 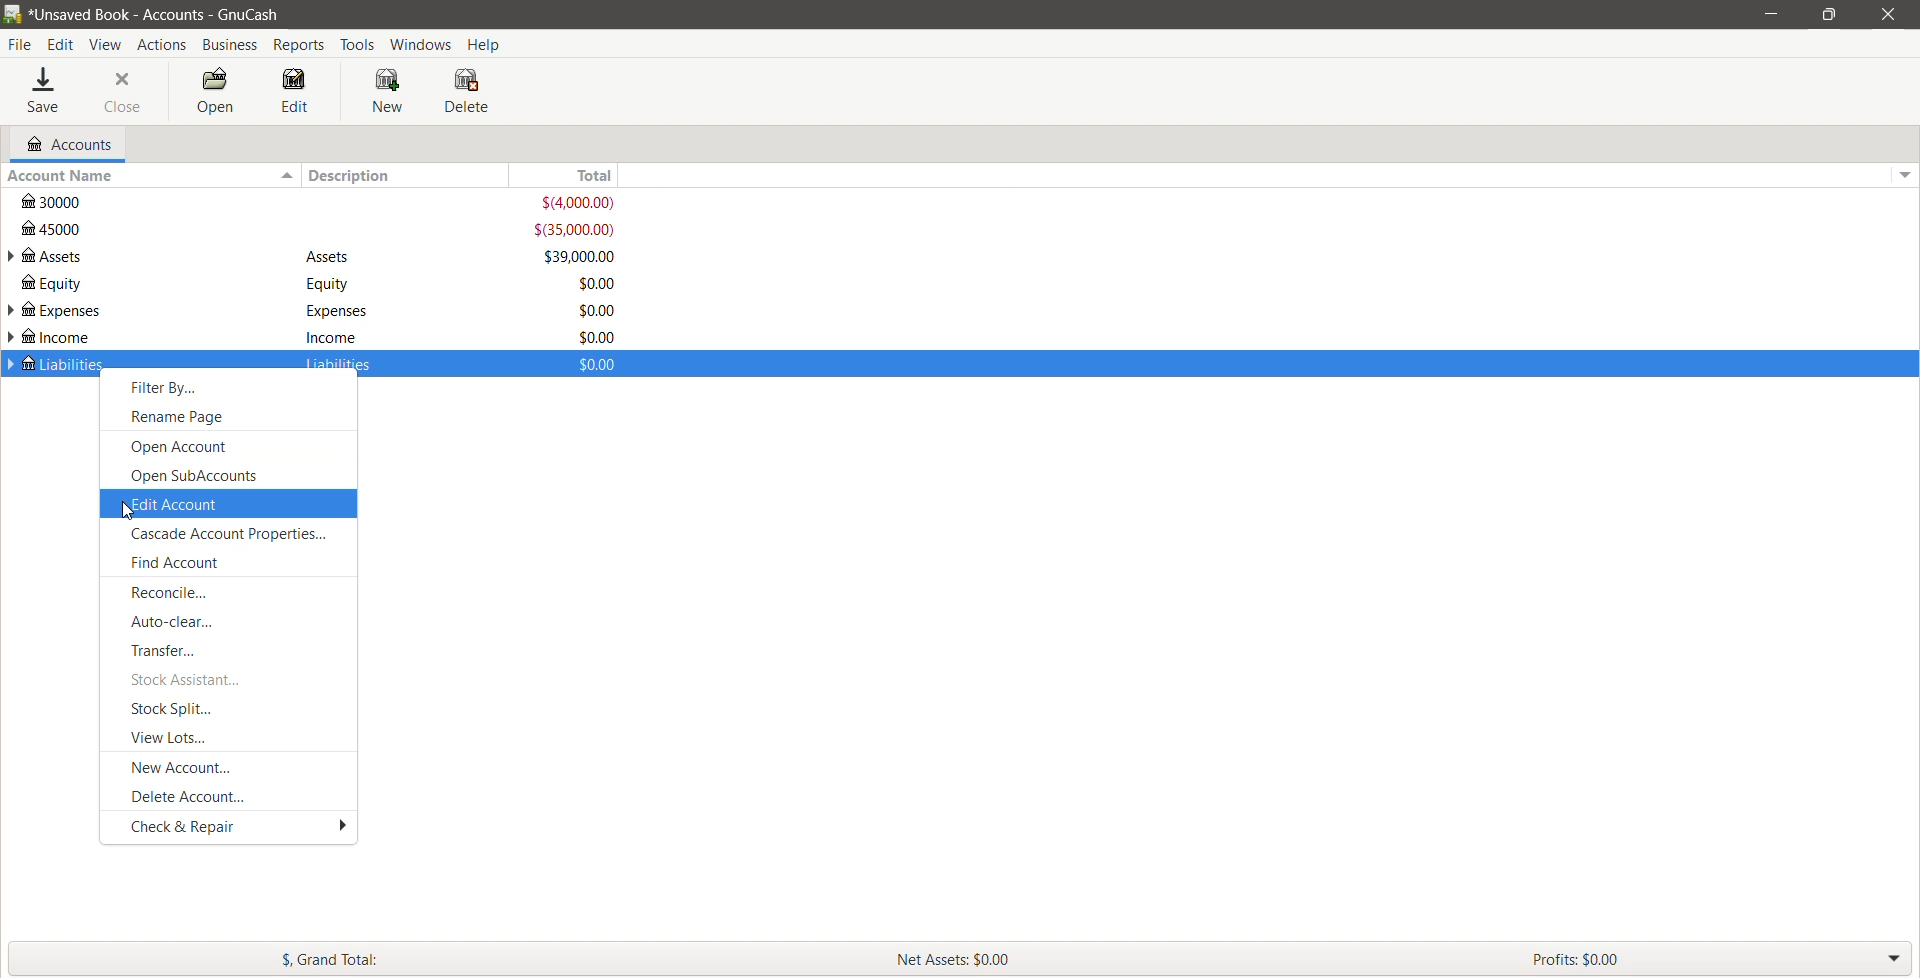 What do you see at coordinates (106, 45) in the screenshot?
I see `View` at bounding box center [106, 45].